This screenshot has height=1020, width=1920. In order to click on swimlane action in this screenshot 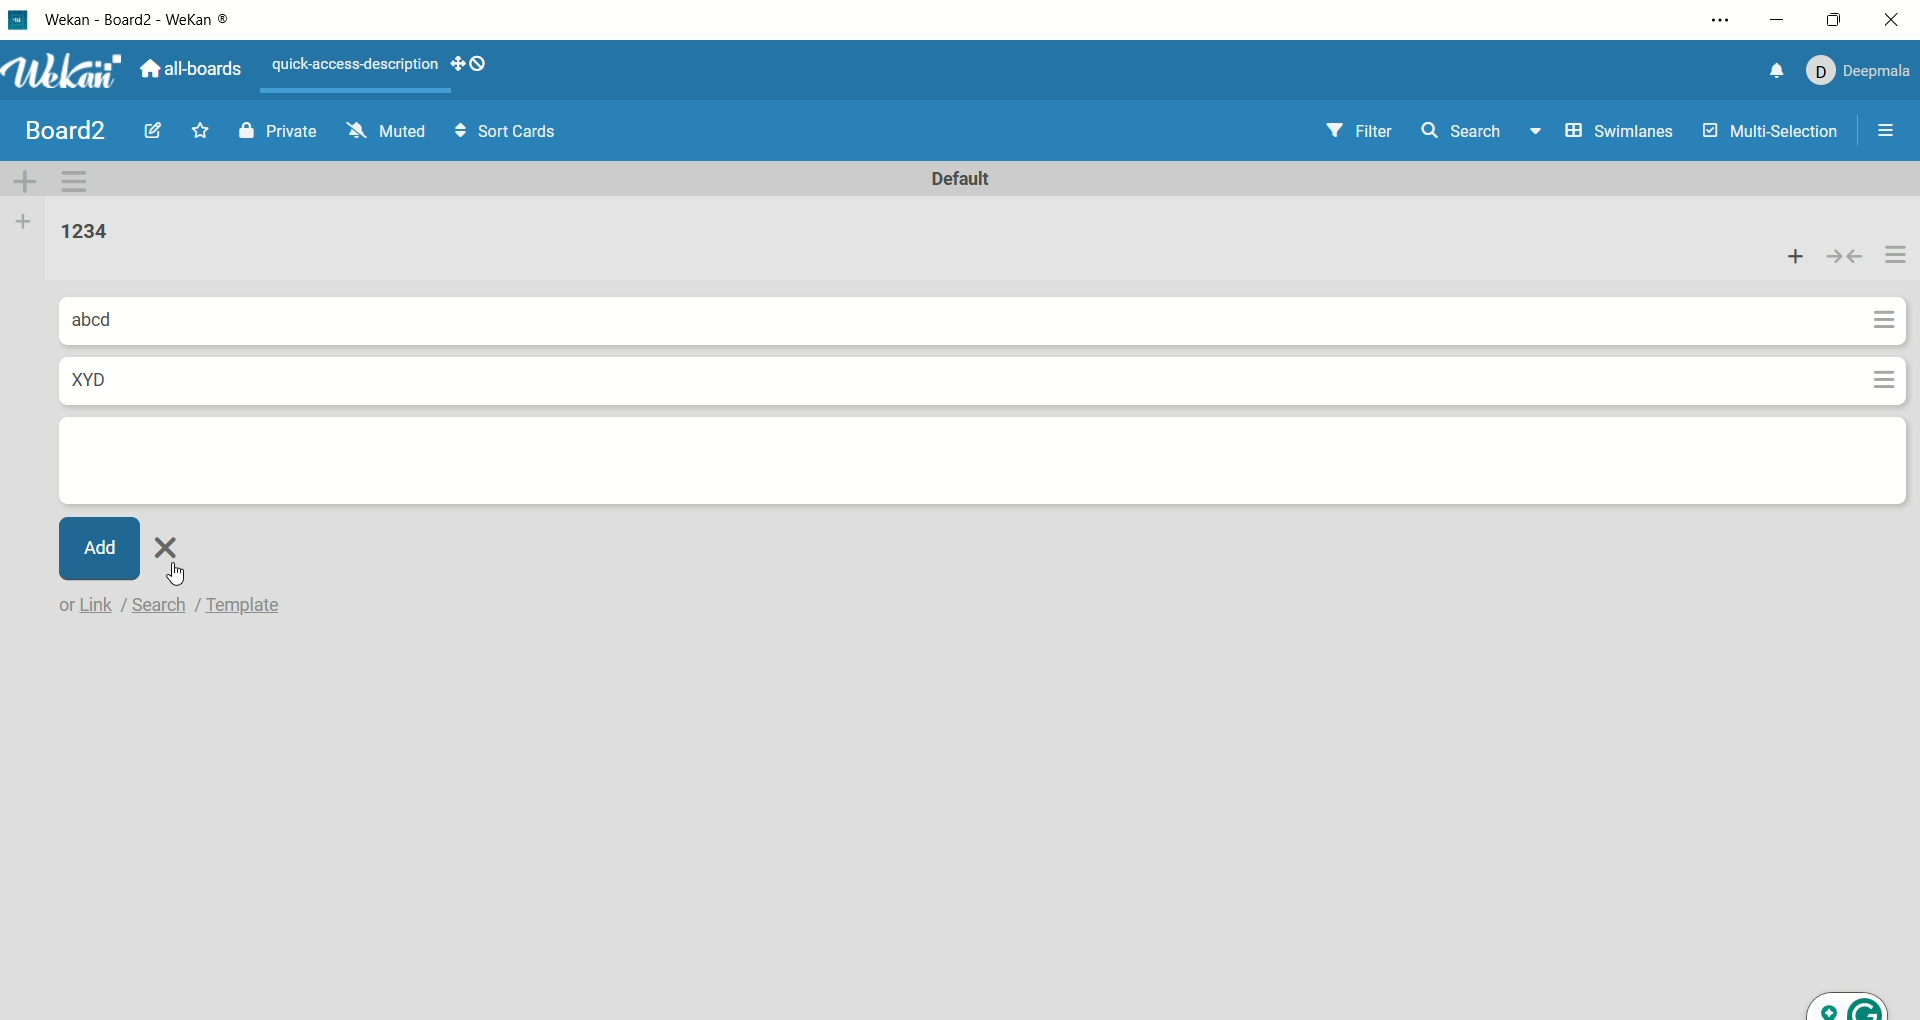, I will do `click(83, 179)`.